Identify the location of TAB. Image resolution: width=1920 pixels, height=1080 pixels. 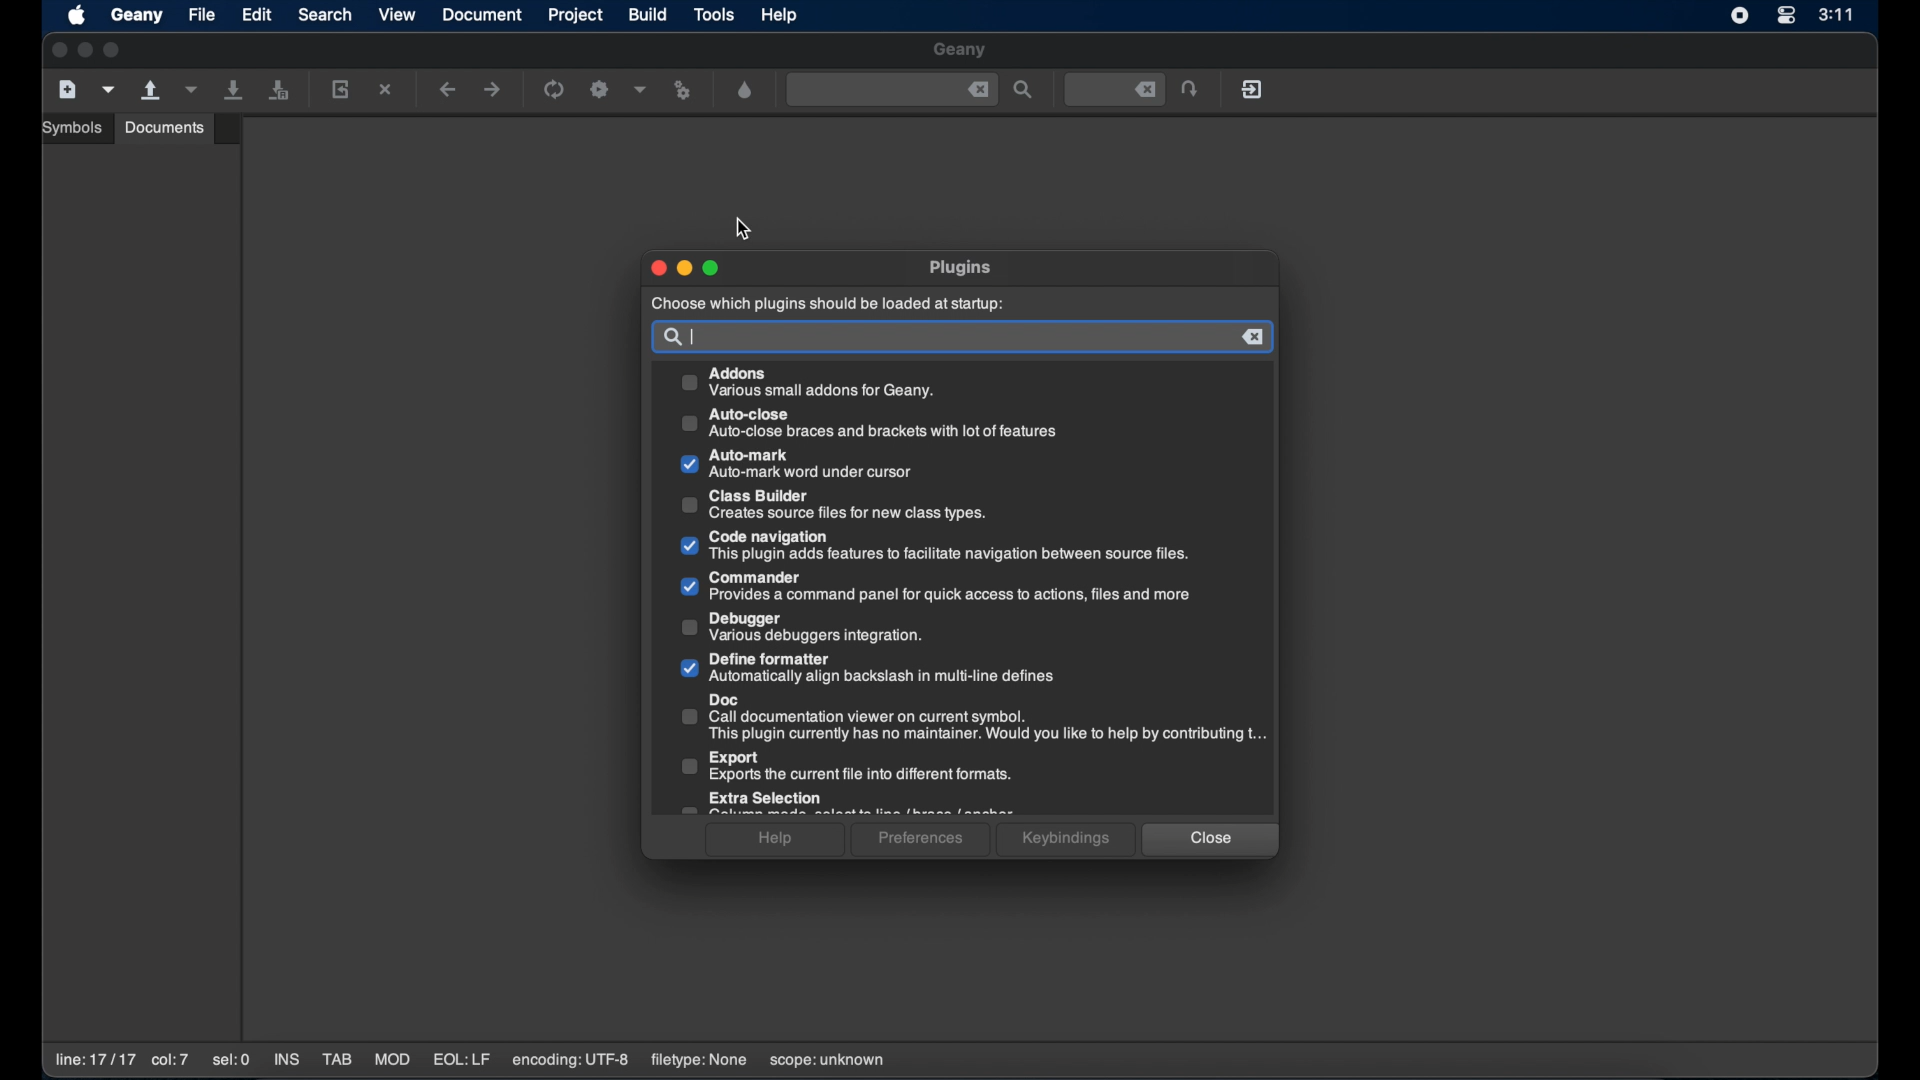
(337, 1060).